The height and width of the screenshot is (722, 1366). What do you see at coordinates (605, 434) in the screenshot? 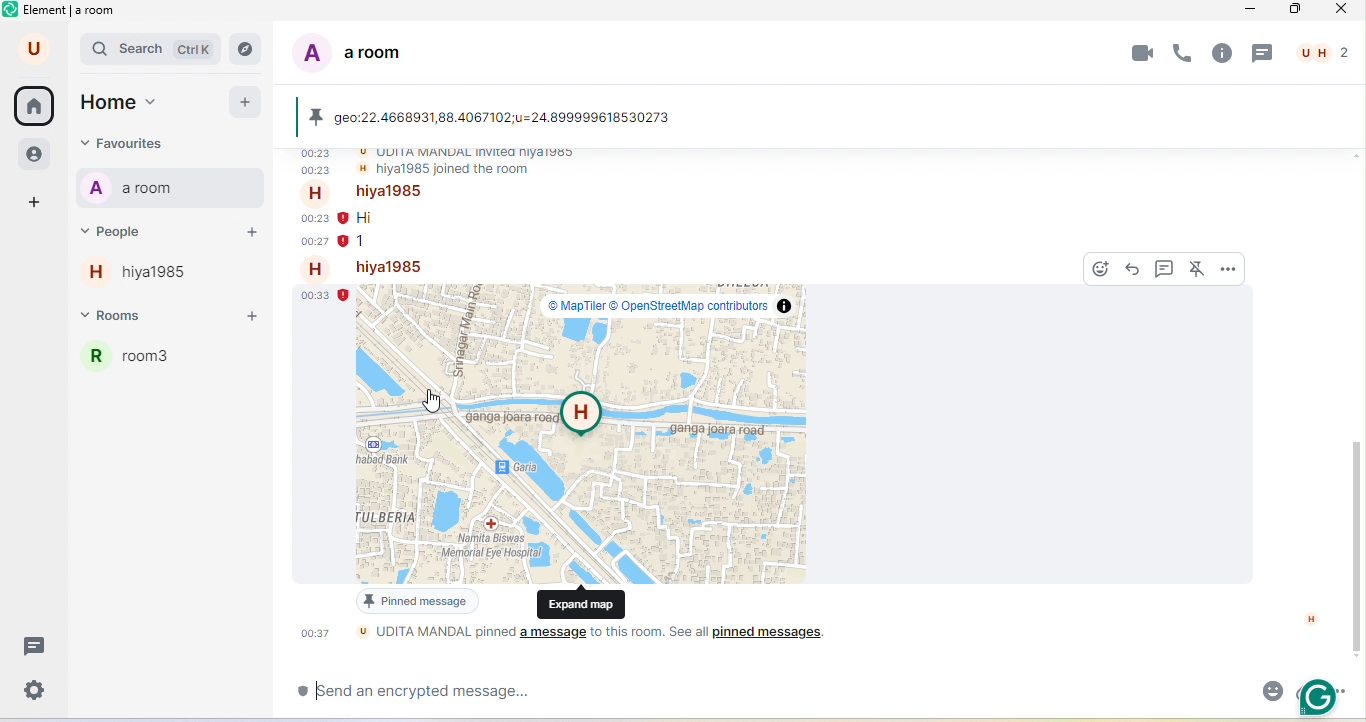
I see `street map` at bounding box center [605, 434].